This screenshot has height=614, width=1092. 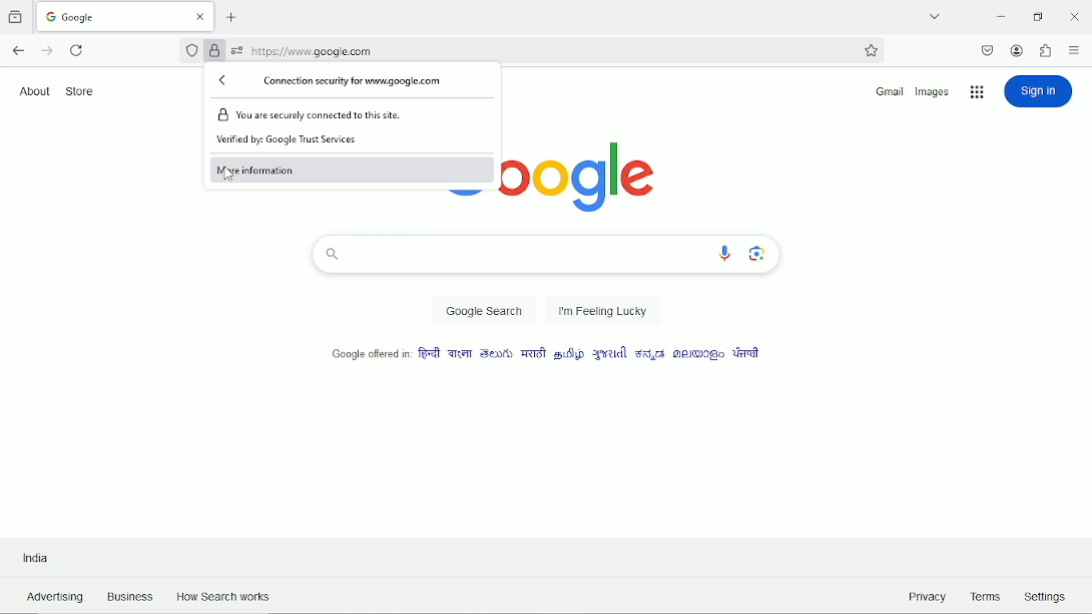 What do you see at coordinates (360, 352) in the screenshot?
I see `Google offered in` at bounding box center [360, 352].